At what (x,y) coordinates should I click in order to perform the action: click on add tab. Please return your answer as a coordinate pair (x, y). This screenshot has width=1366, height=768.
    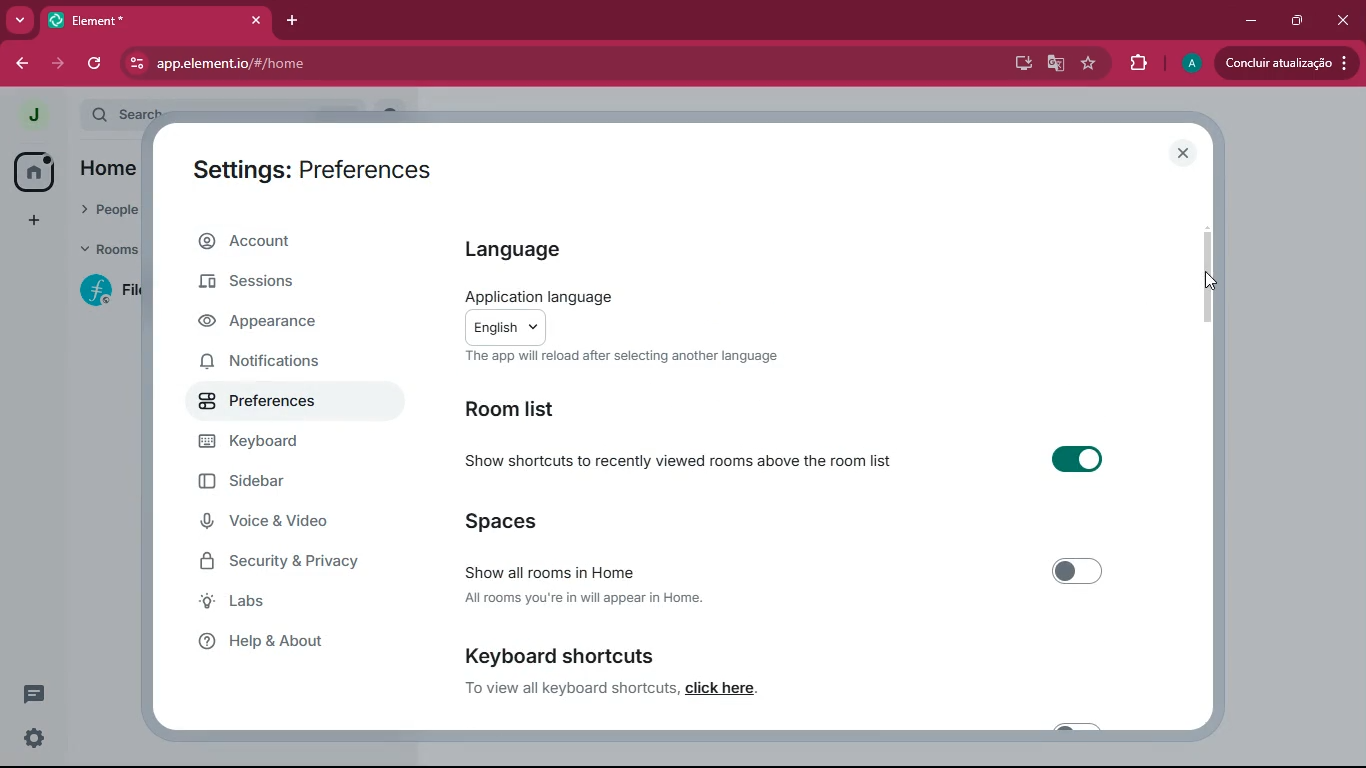
    Looking at the image, I should click on (294, 21).